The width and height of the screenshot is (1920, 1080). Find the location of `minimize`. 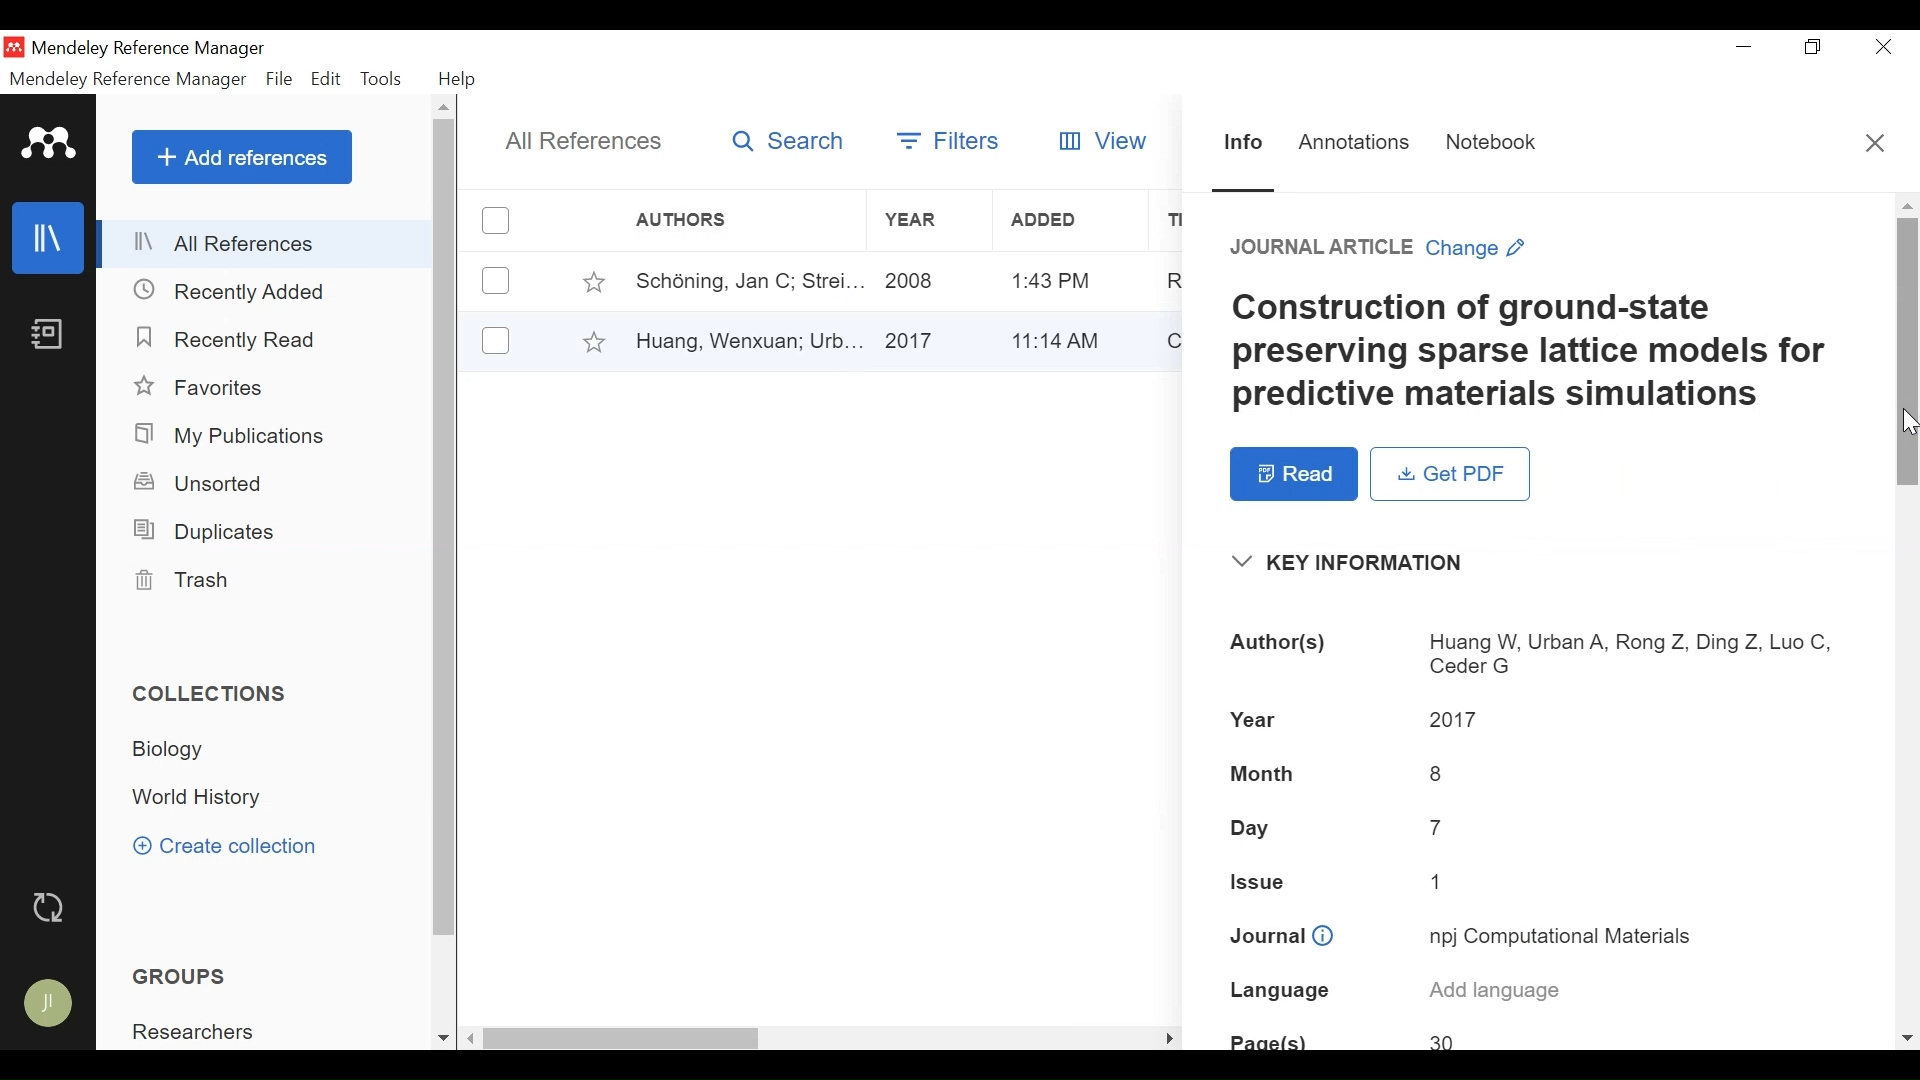

minimize is located at coordinates (1745, 47).